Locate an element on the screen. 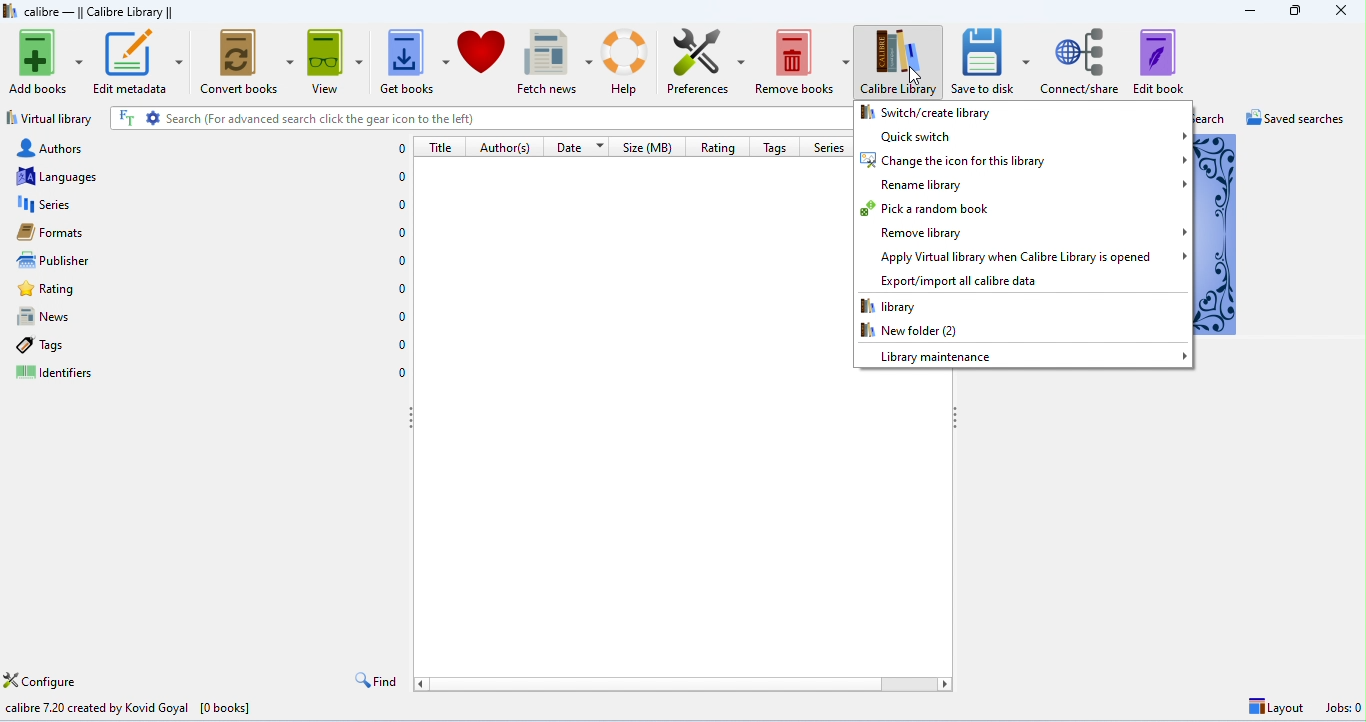 The height and width of the screenshot is (722, 1366). find is located at coordinates (377, 681).